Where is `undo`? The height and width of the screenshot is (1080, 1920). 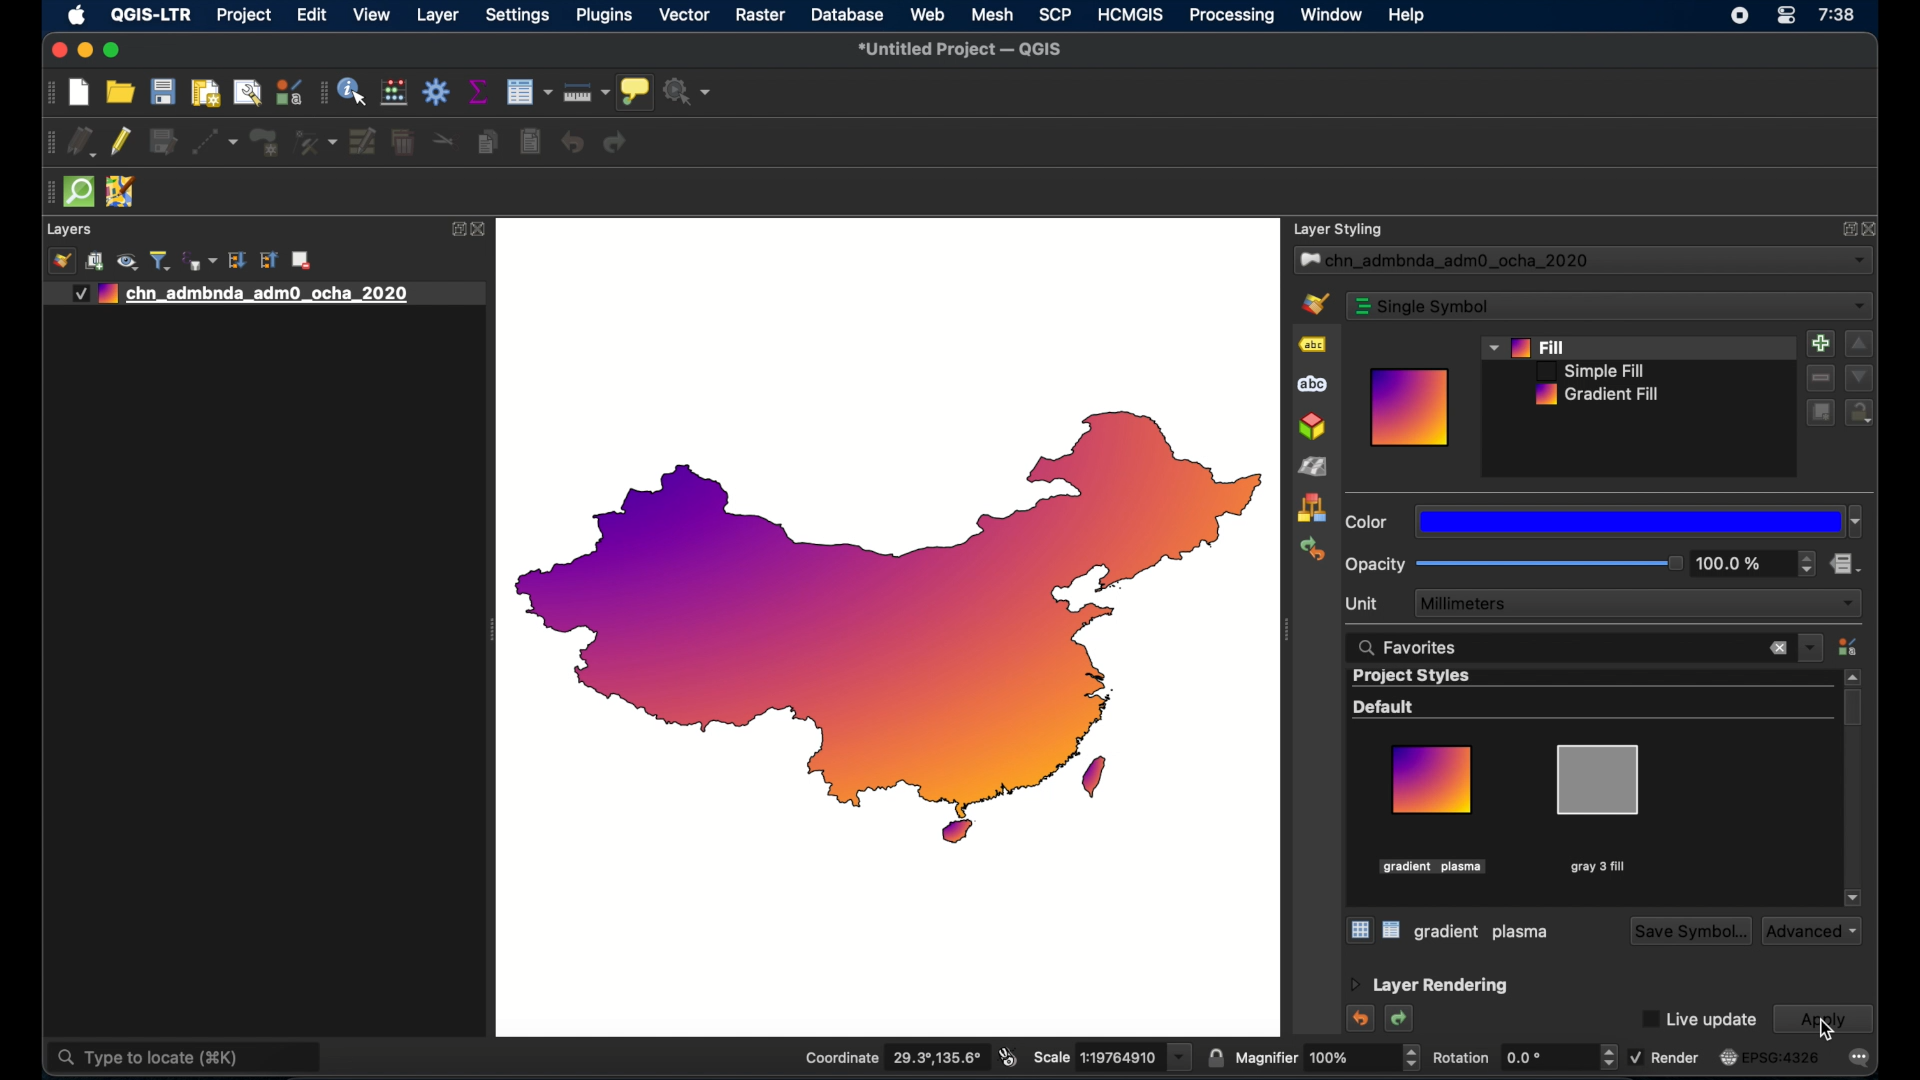 undo is located at coordinates (573, 142).